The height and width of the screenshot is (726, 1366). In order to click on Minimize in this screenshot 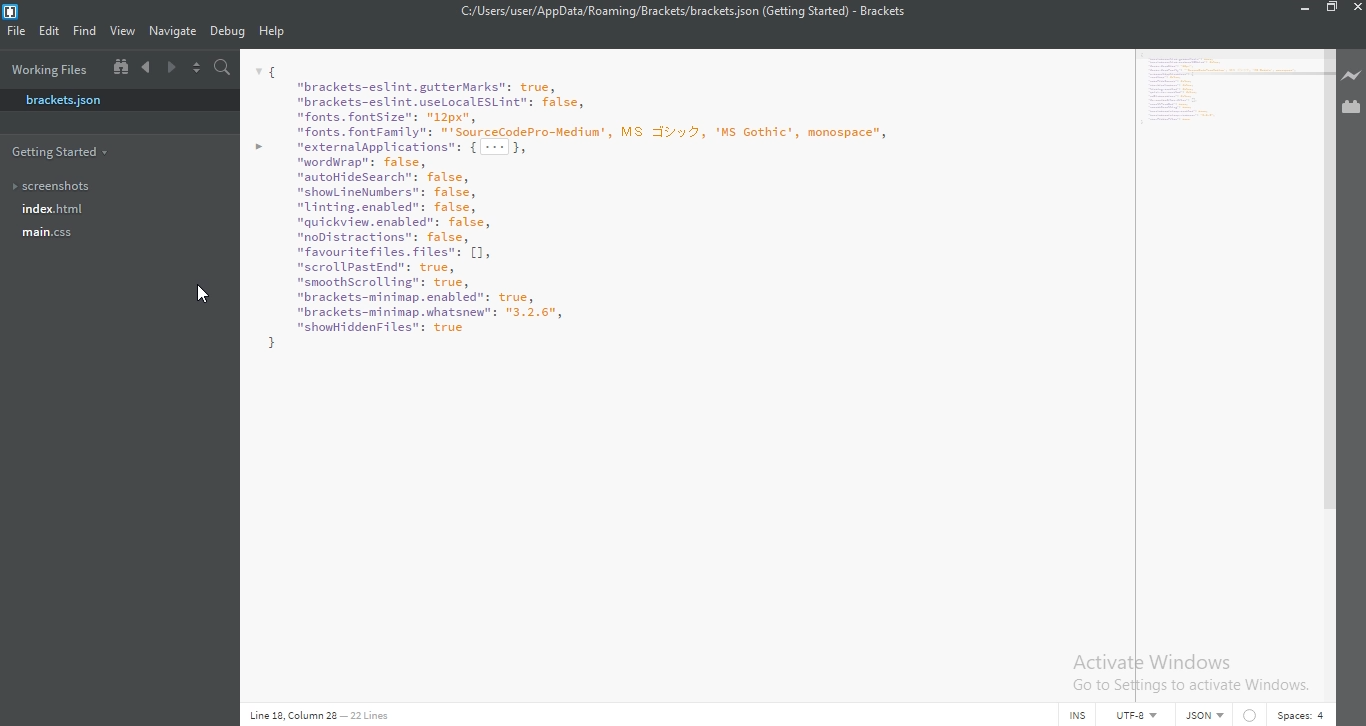, I will do `click(1300, 9)`.